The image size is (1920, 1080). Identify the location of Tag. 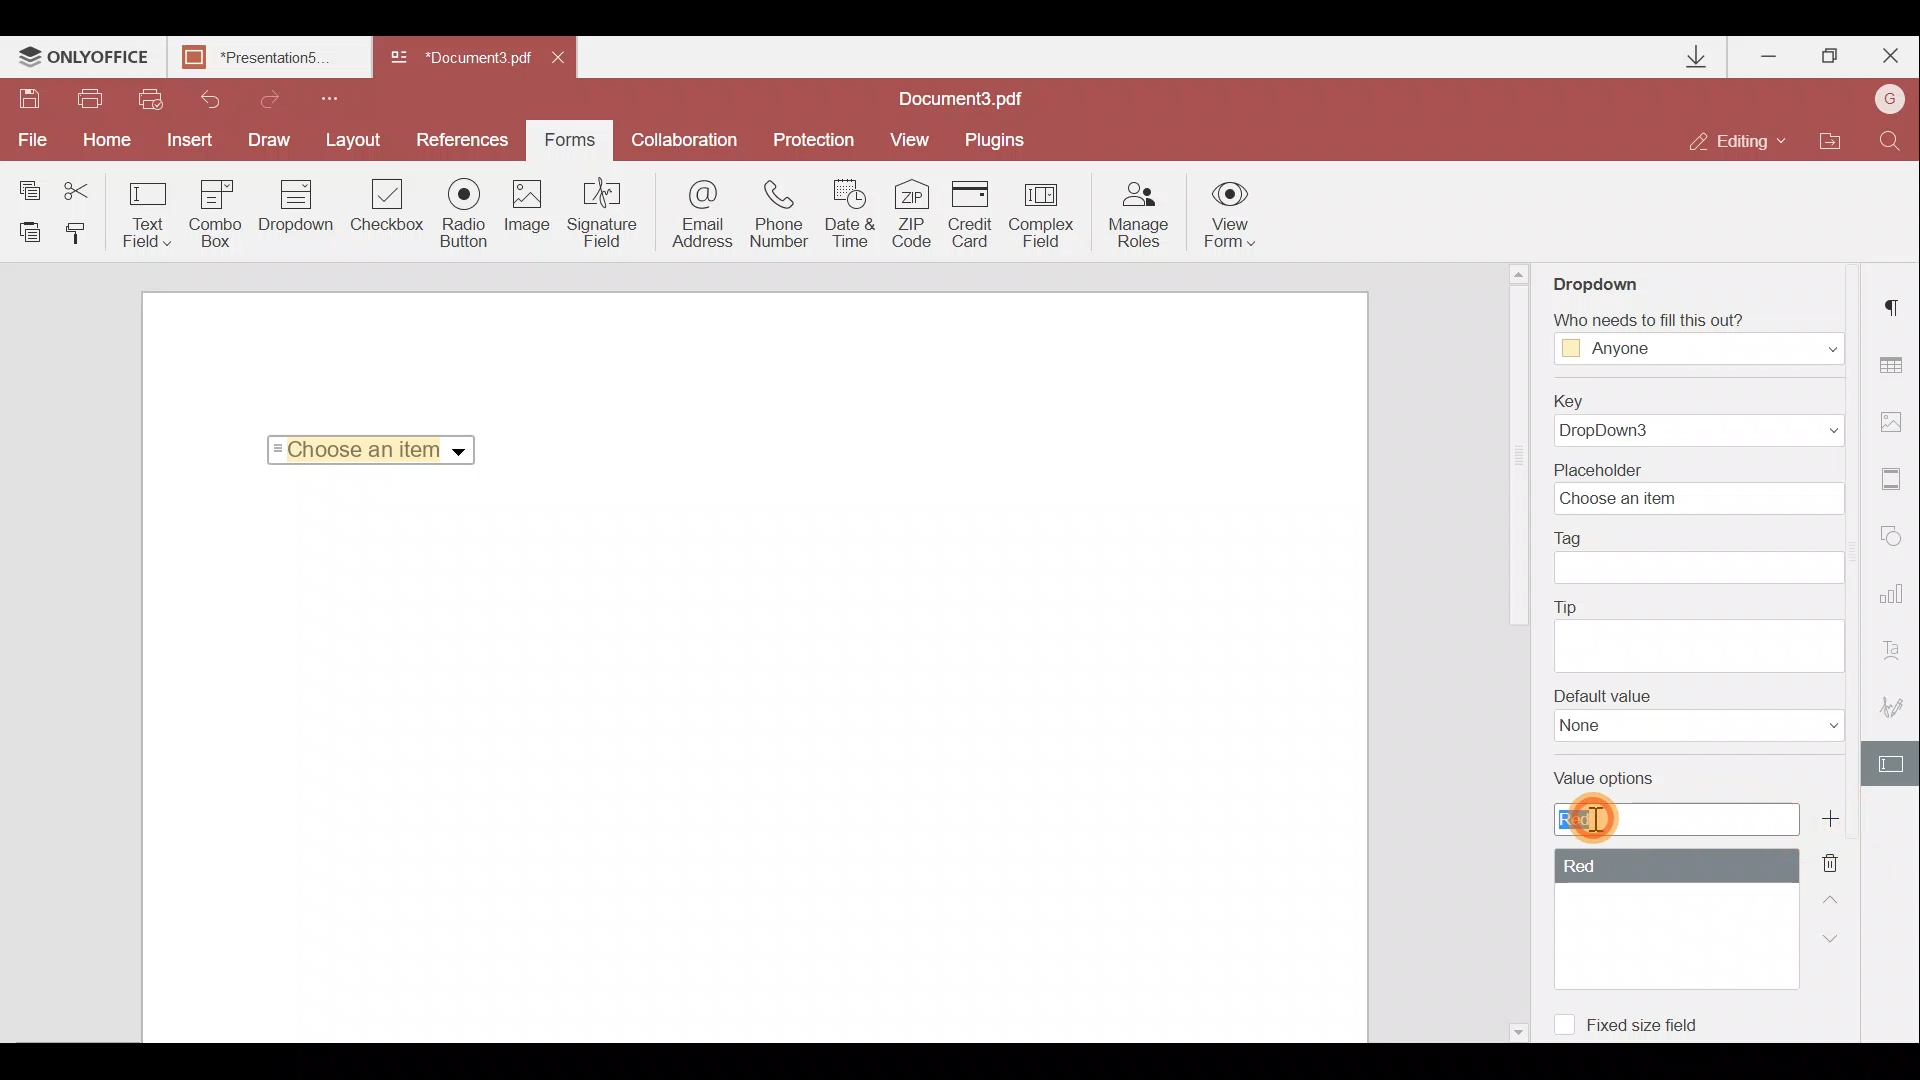
(1708, 559).